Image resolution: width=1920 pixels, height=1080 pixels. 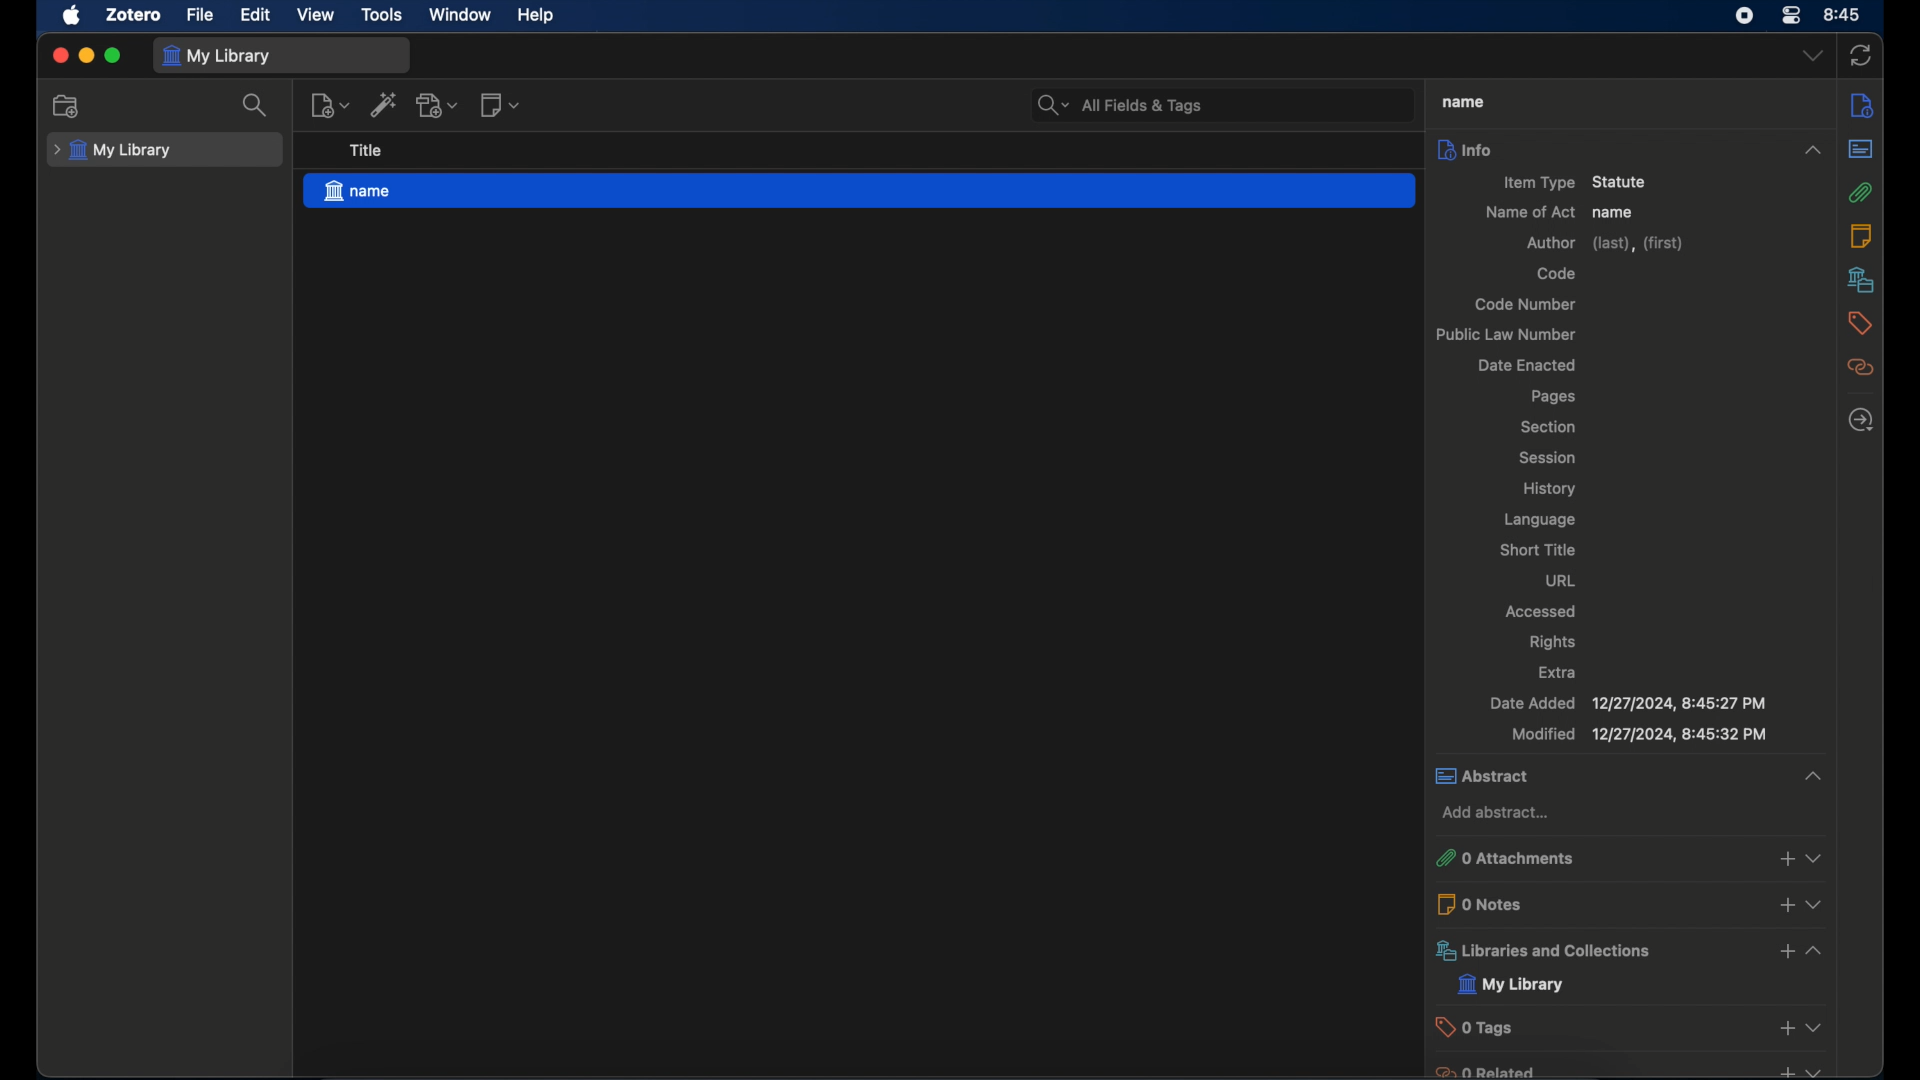 I want to click on attachments, so click(x=1861, y=193).